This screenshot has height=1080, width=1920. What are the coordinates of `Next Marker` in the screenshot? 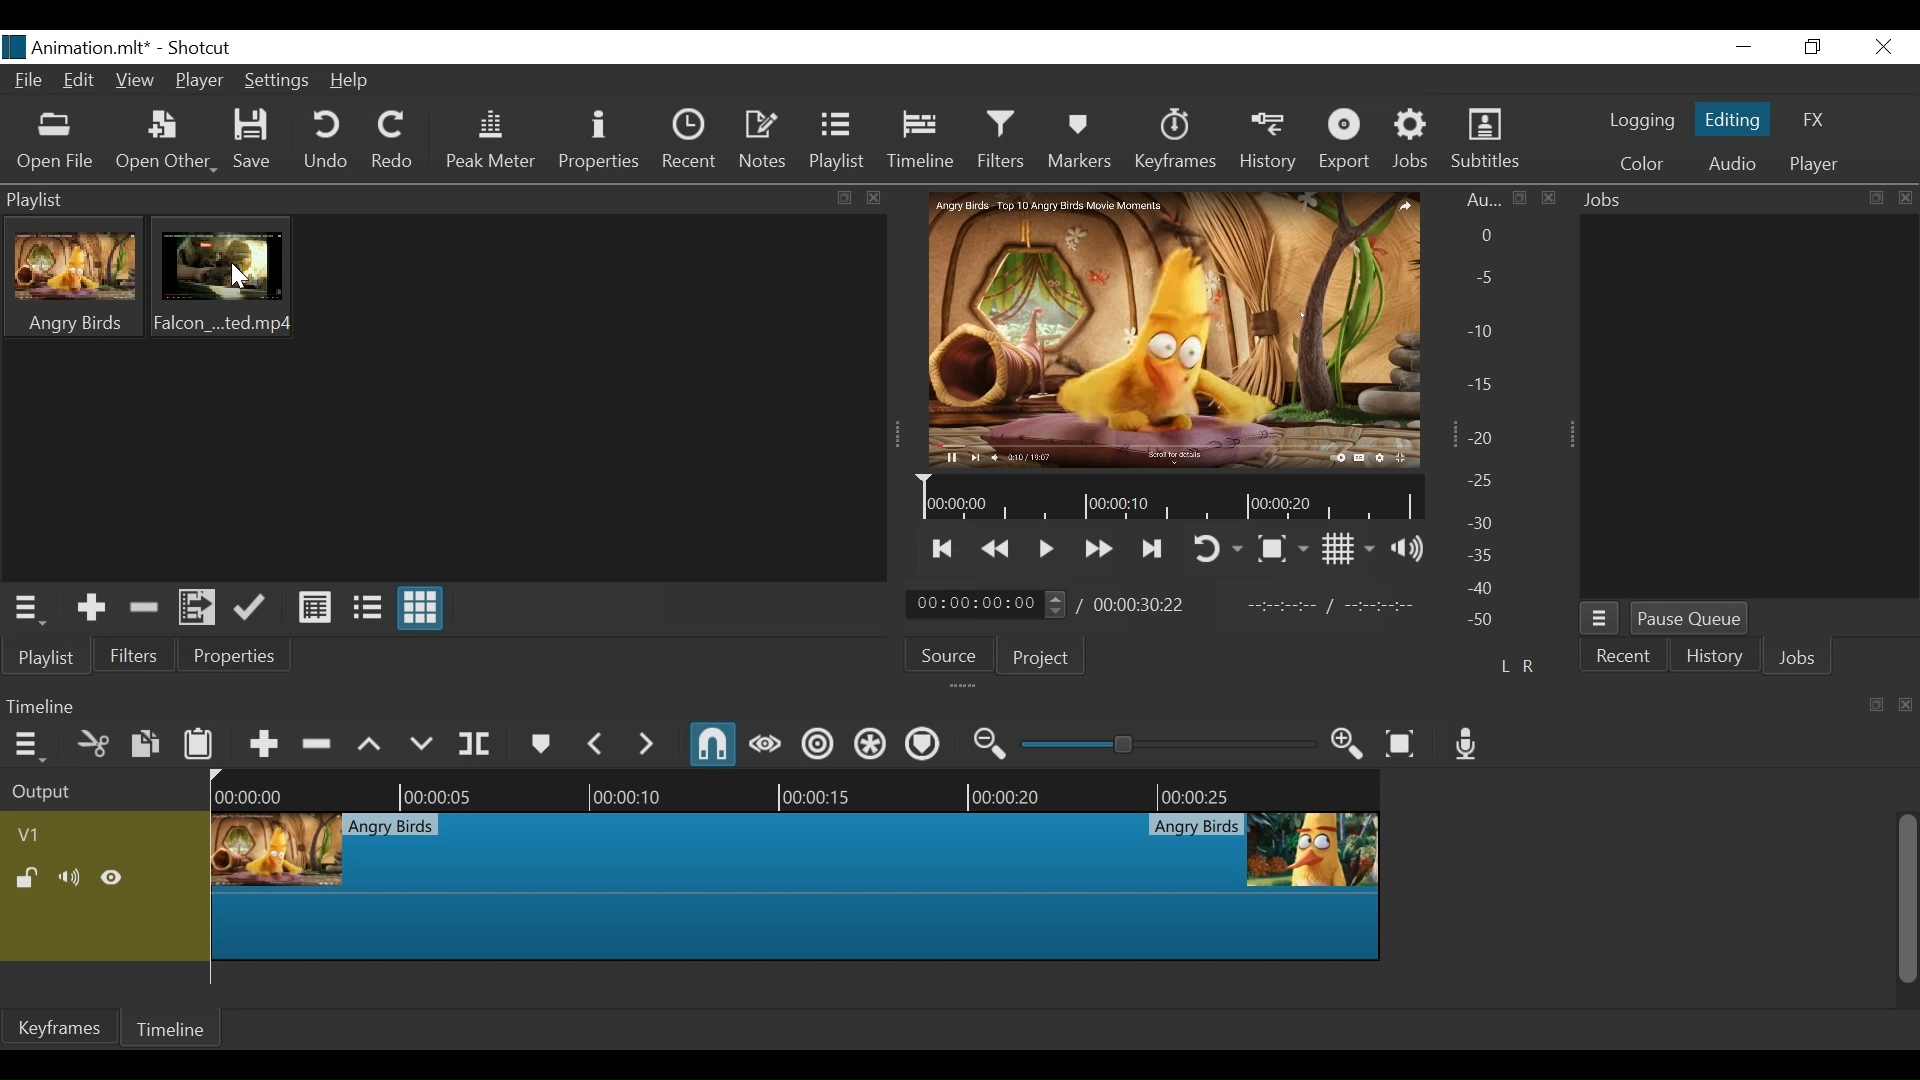 It's located at (645, 743).